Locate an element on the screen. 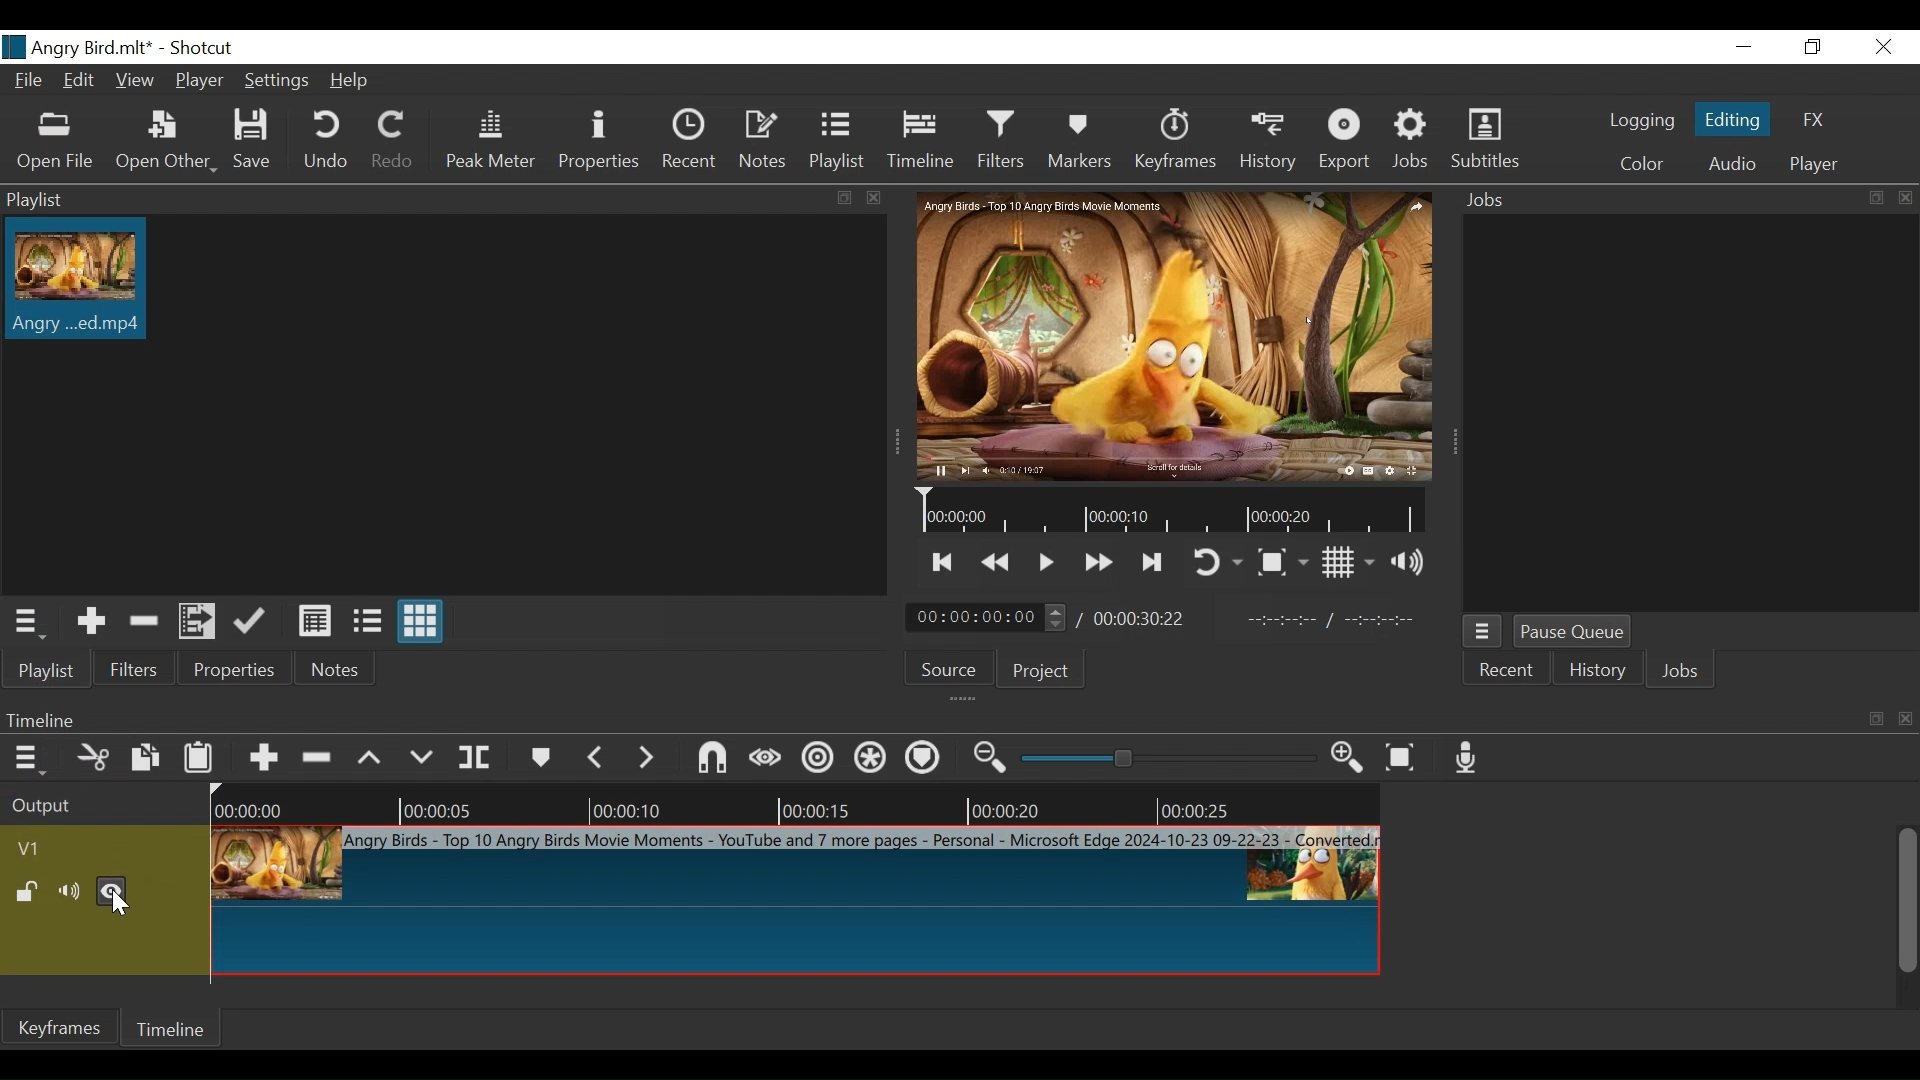 The width and height of the screenshot is (1920, 1080). Audio is located at coordinates (1730, 164).